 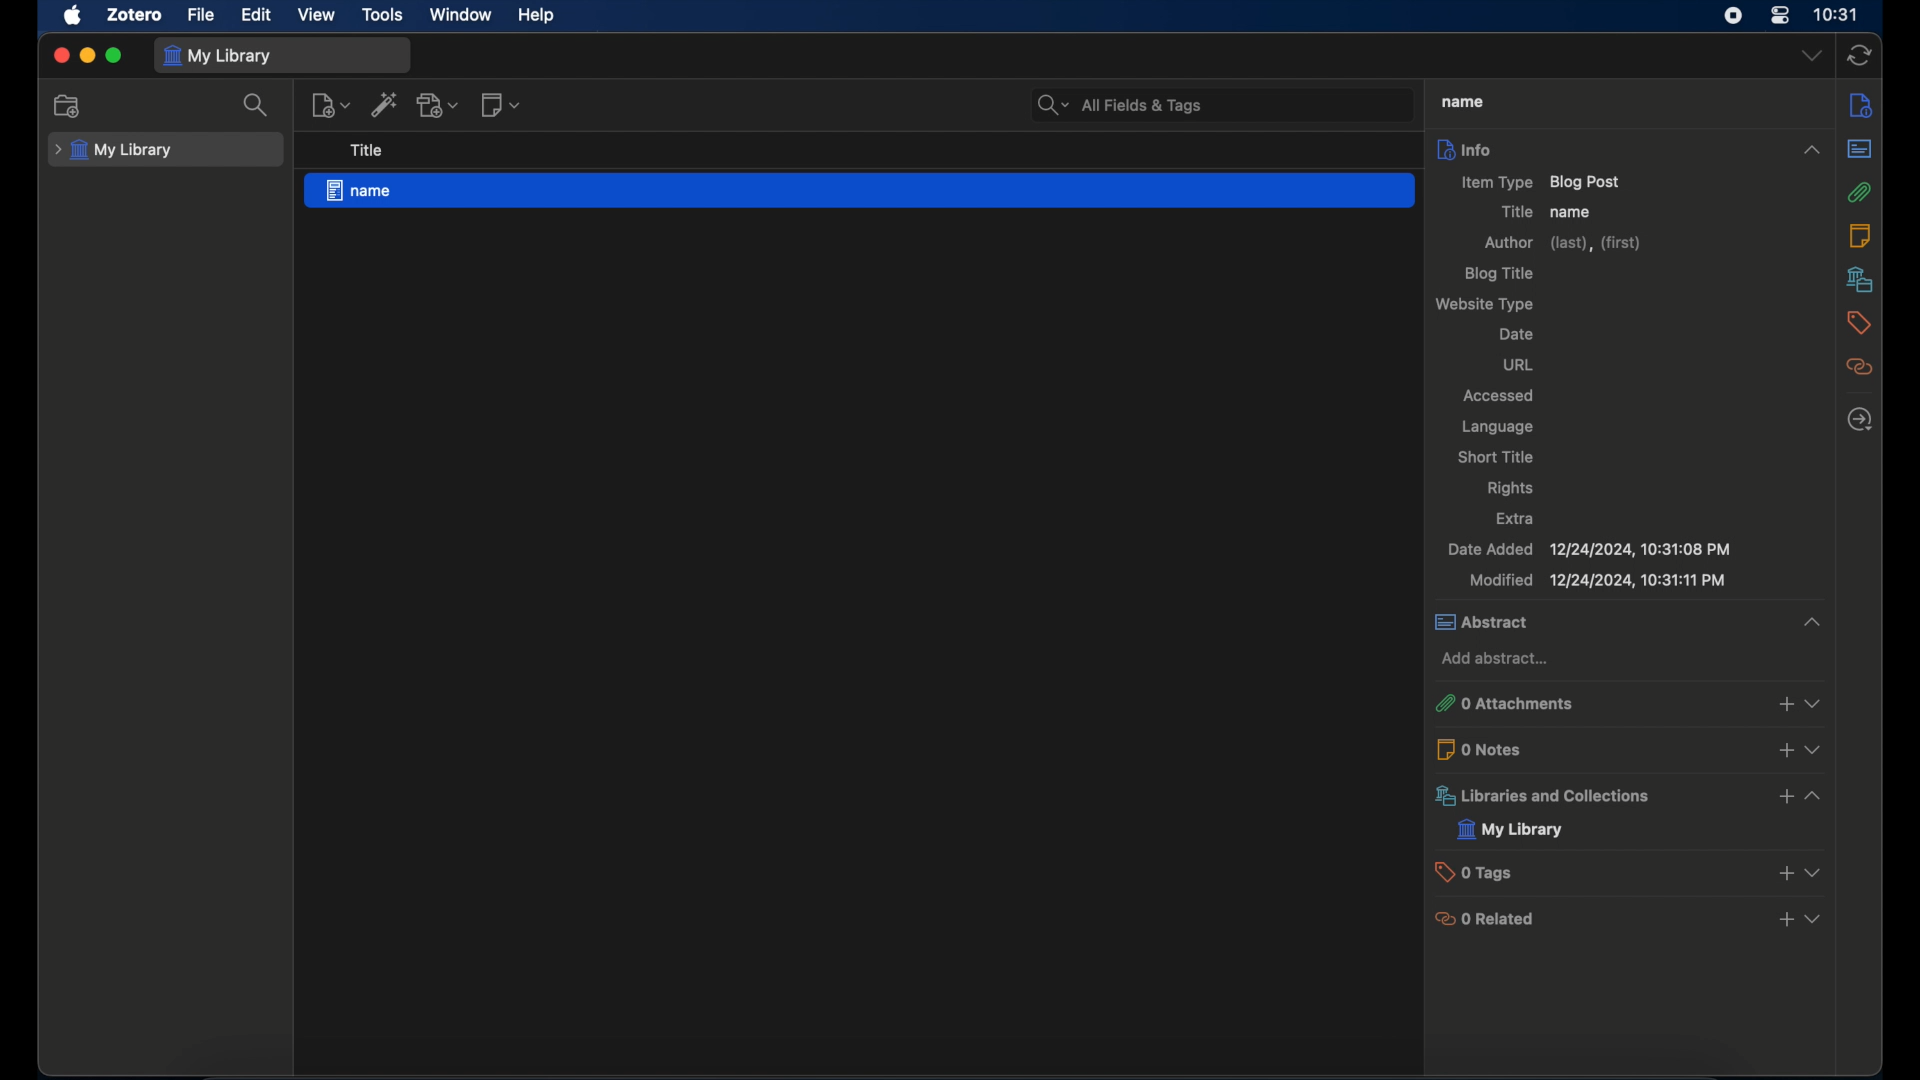 I want to click on new item, so click(x=331, y=105).